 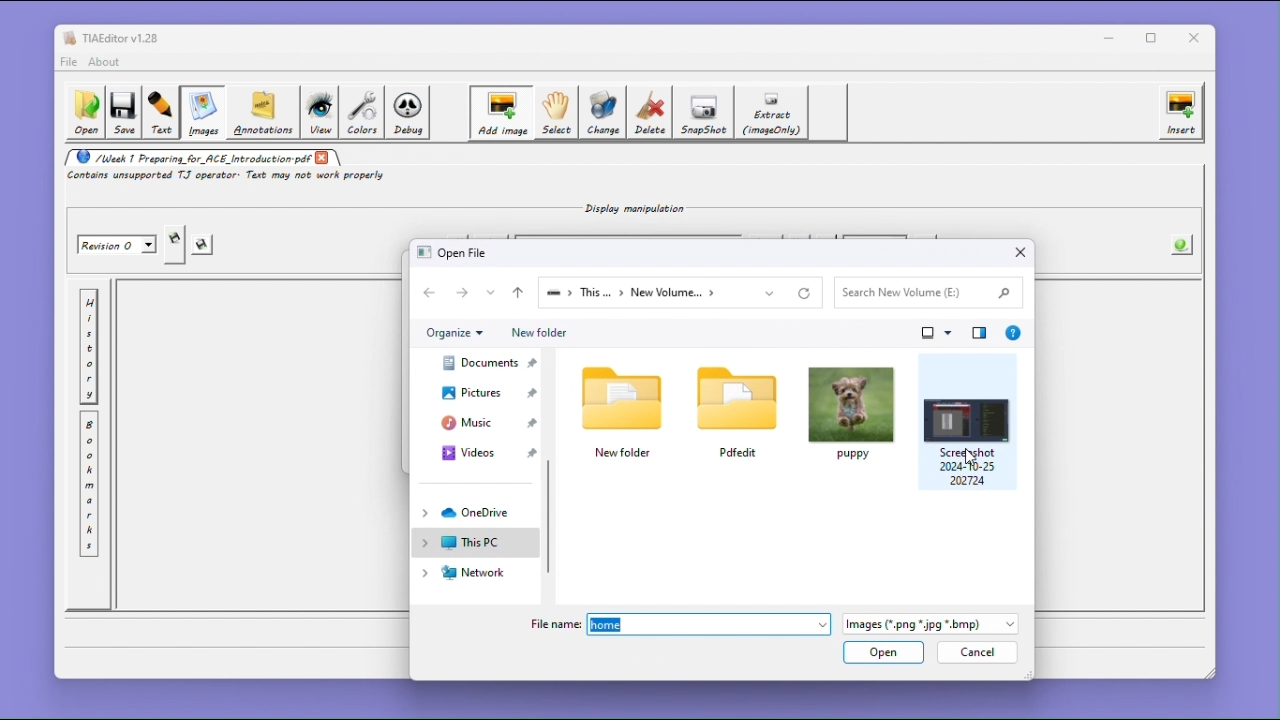 I want to click on music, so click(x=479, y=422).